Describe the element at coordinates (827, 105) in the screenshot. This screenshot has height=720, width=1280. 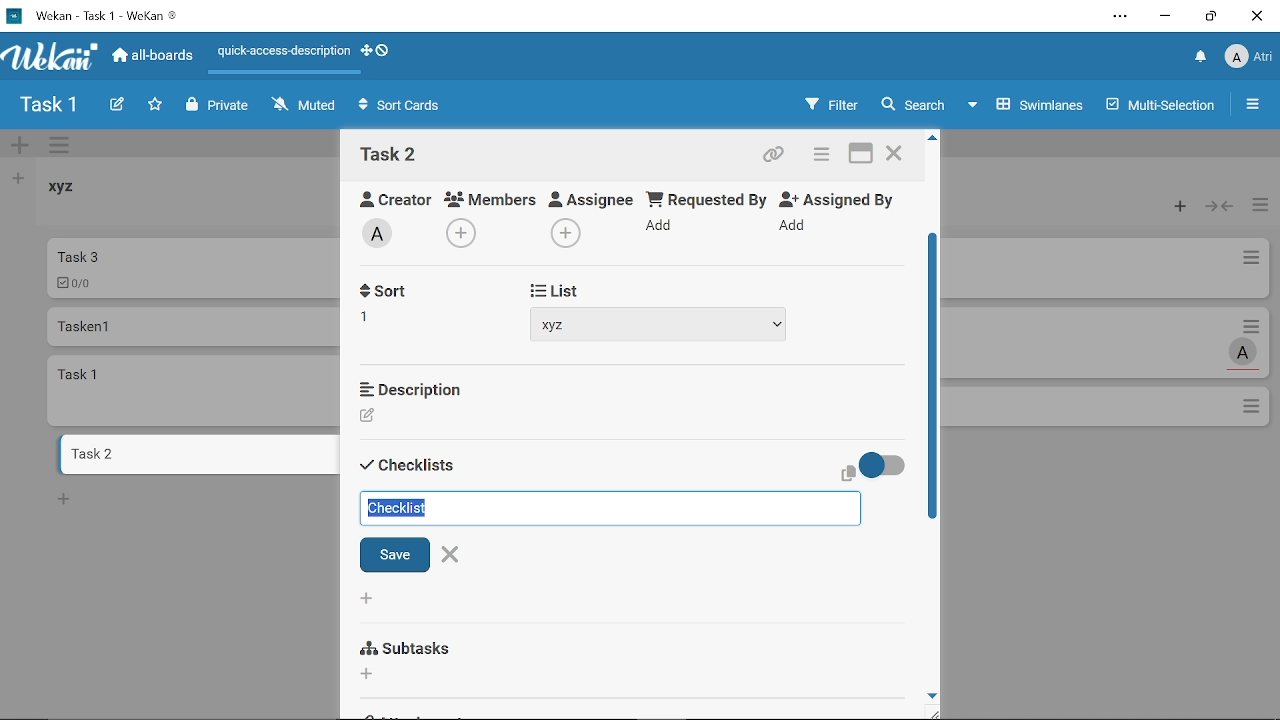
I see `Filters` at that location.